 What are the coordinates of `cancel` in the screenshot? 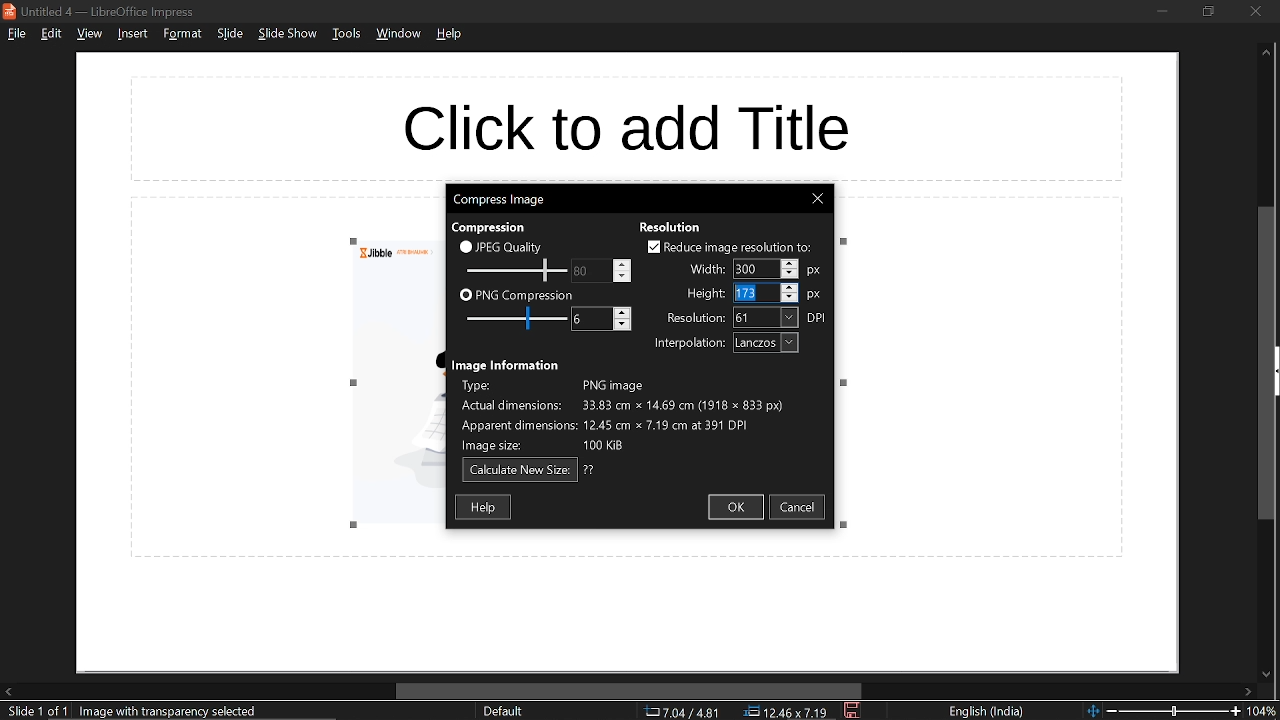 It's located at (801, 509).